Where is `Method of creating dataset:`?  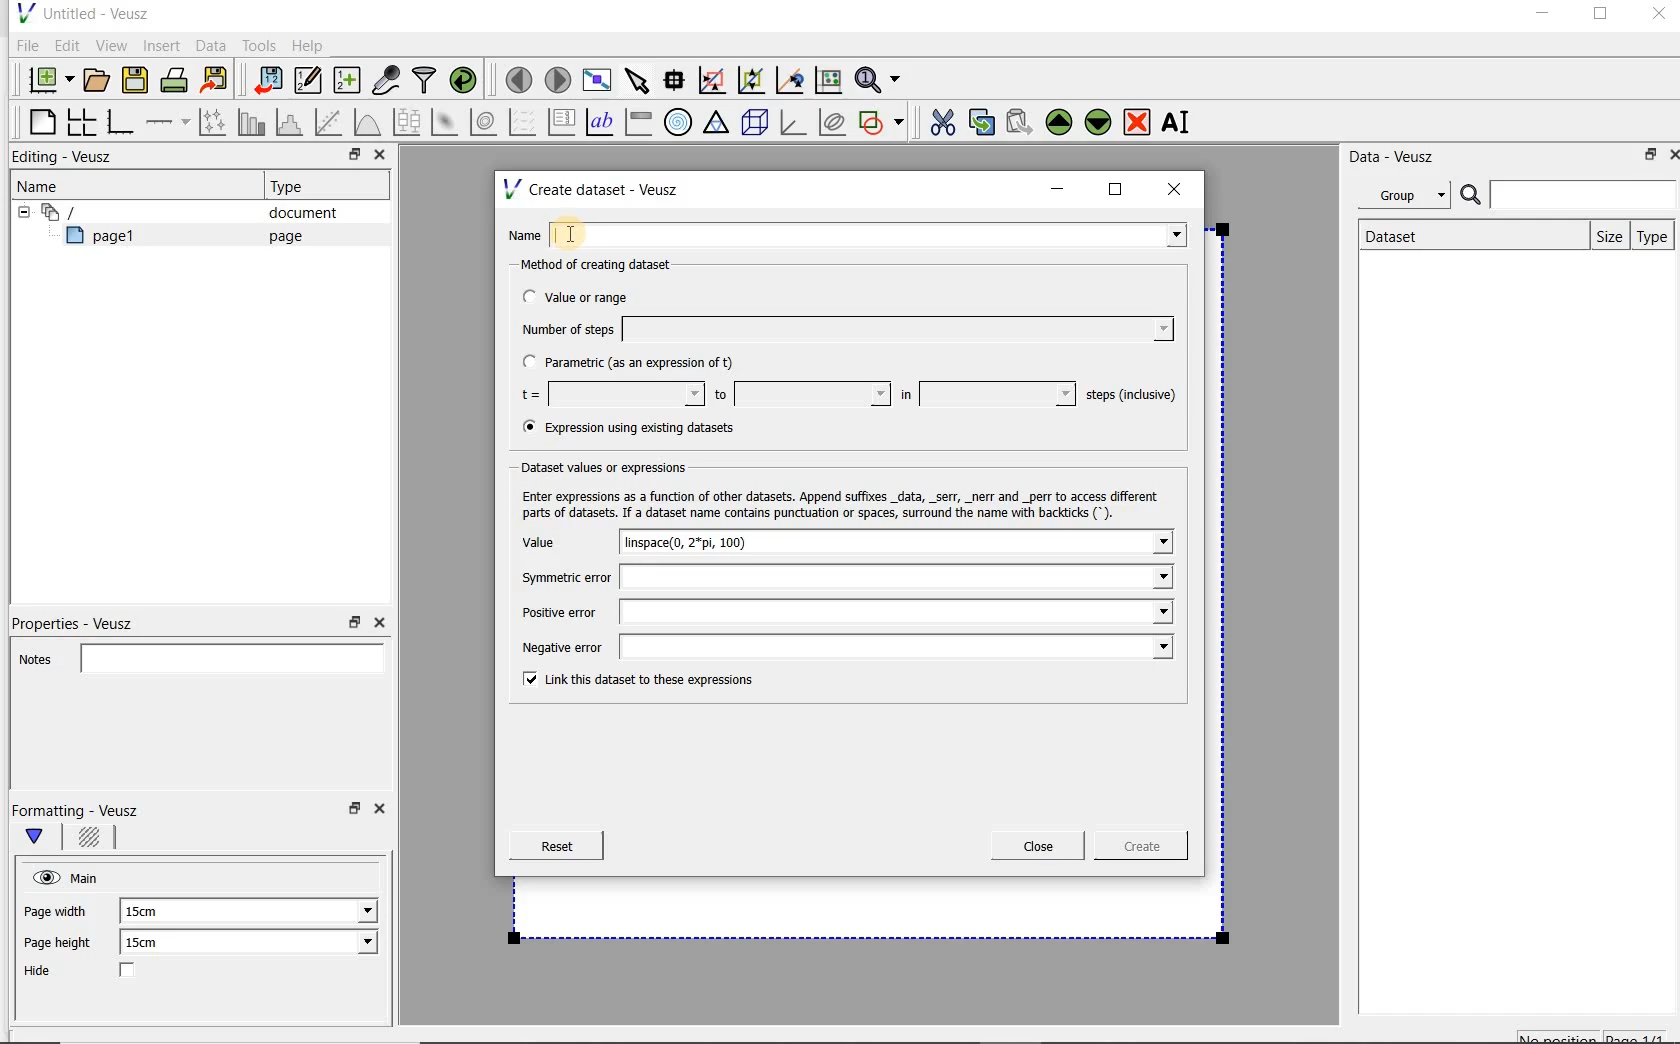
Method of creating dataset: is located at coordinates (611, 265).